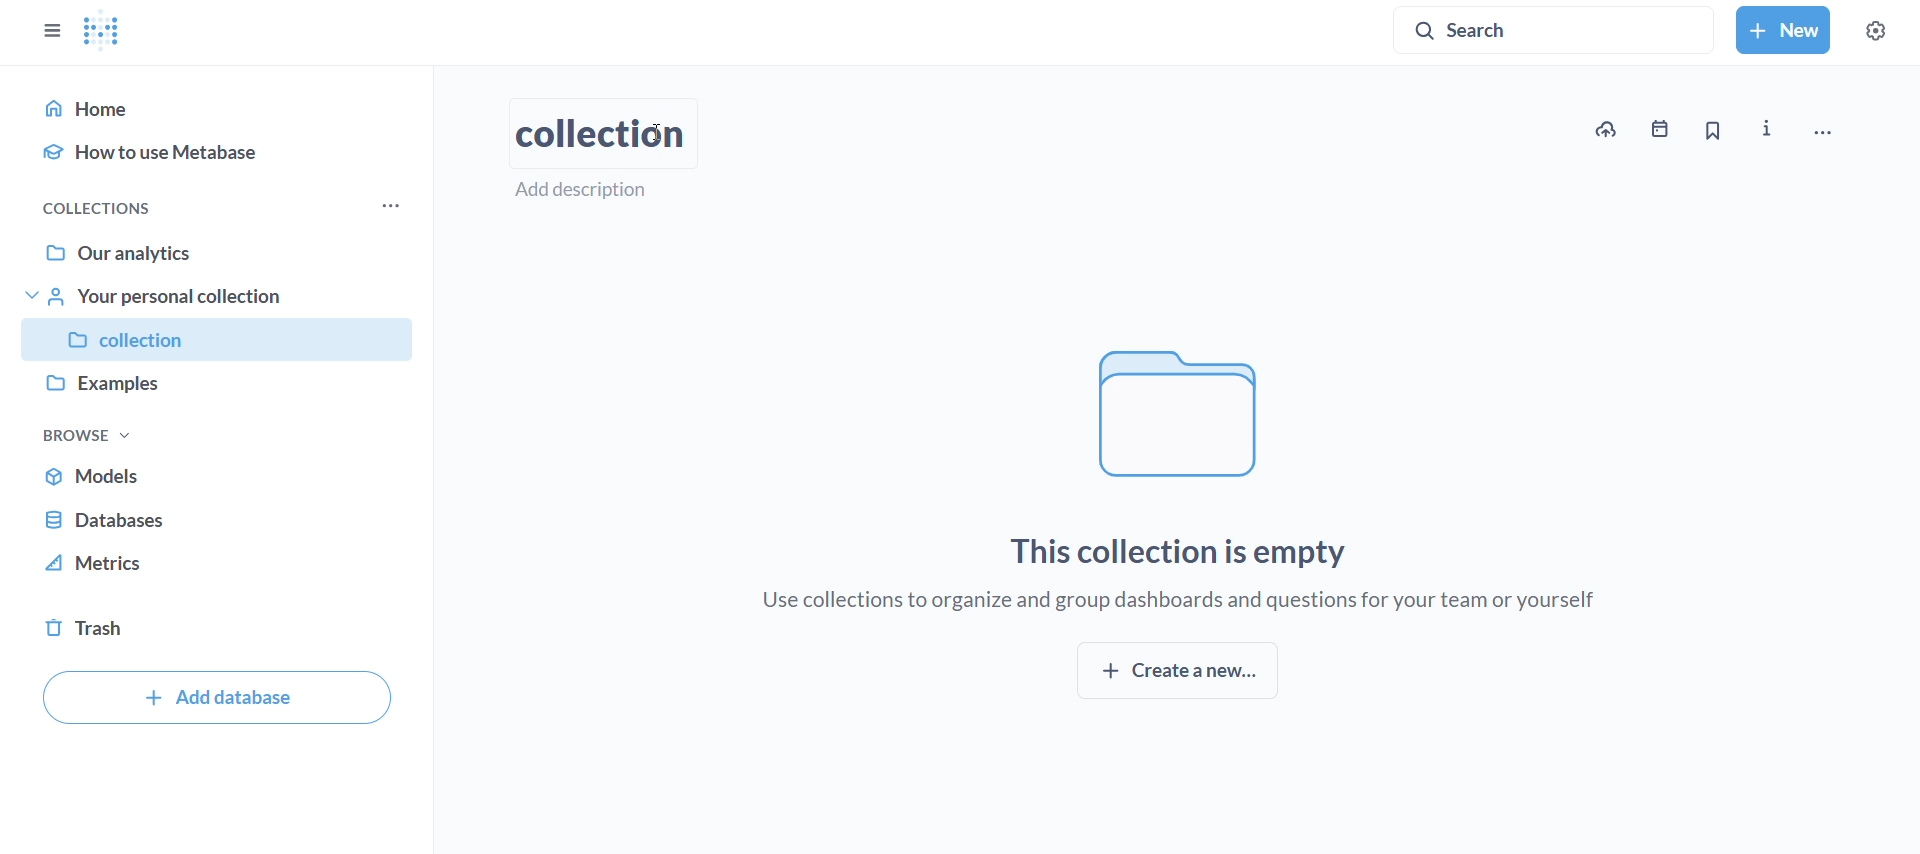 Image resolution: width=1920 pixels, height=854 pixels. What do you see at coordinates (594, 190) in the screenshot?
I see `add description` at bounding box center [594, 190].